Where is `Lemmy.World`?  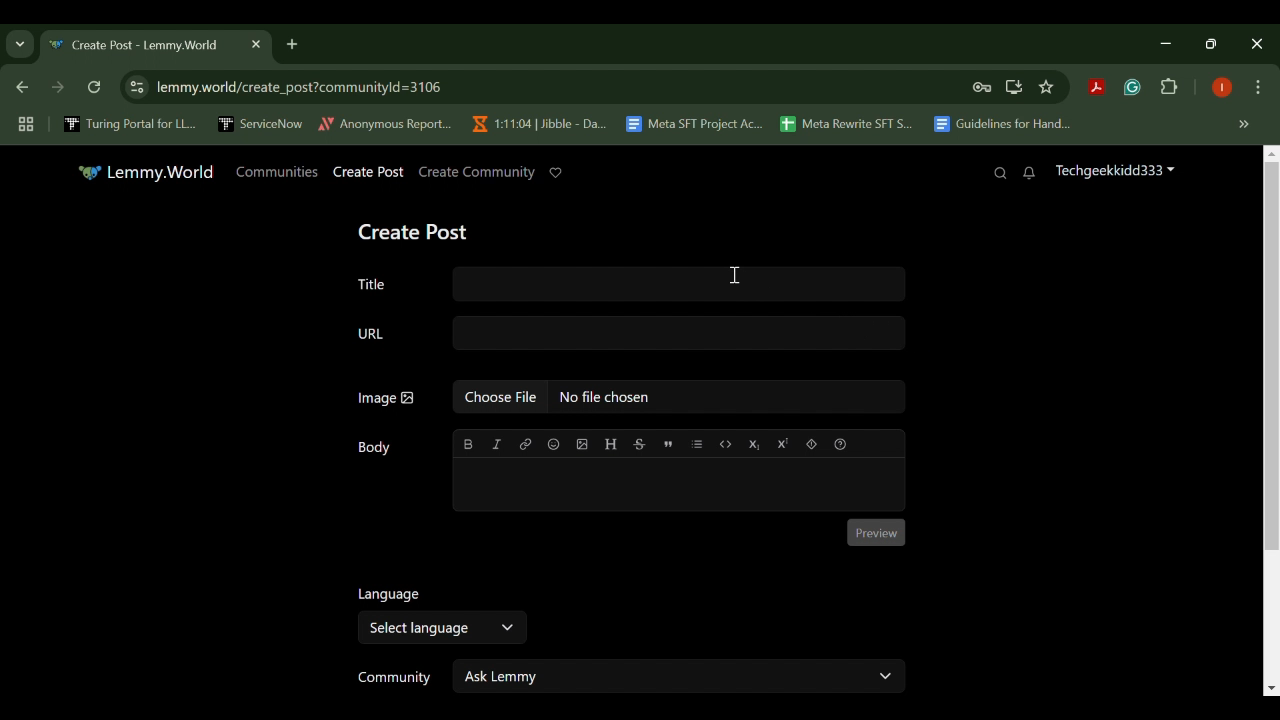 Lemmy.World is located at coordinates (146, 172).